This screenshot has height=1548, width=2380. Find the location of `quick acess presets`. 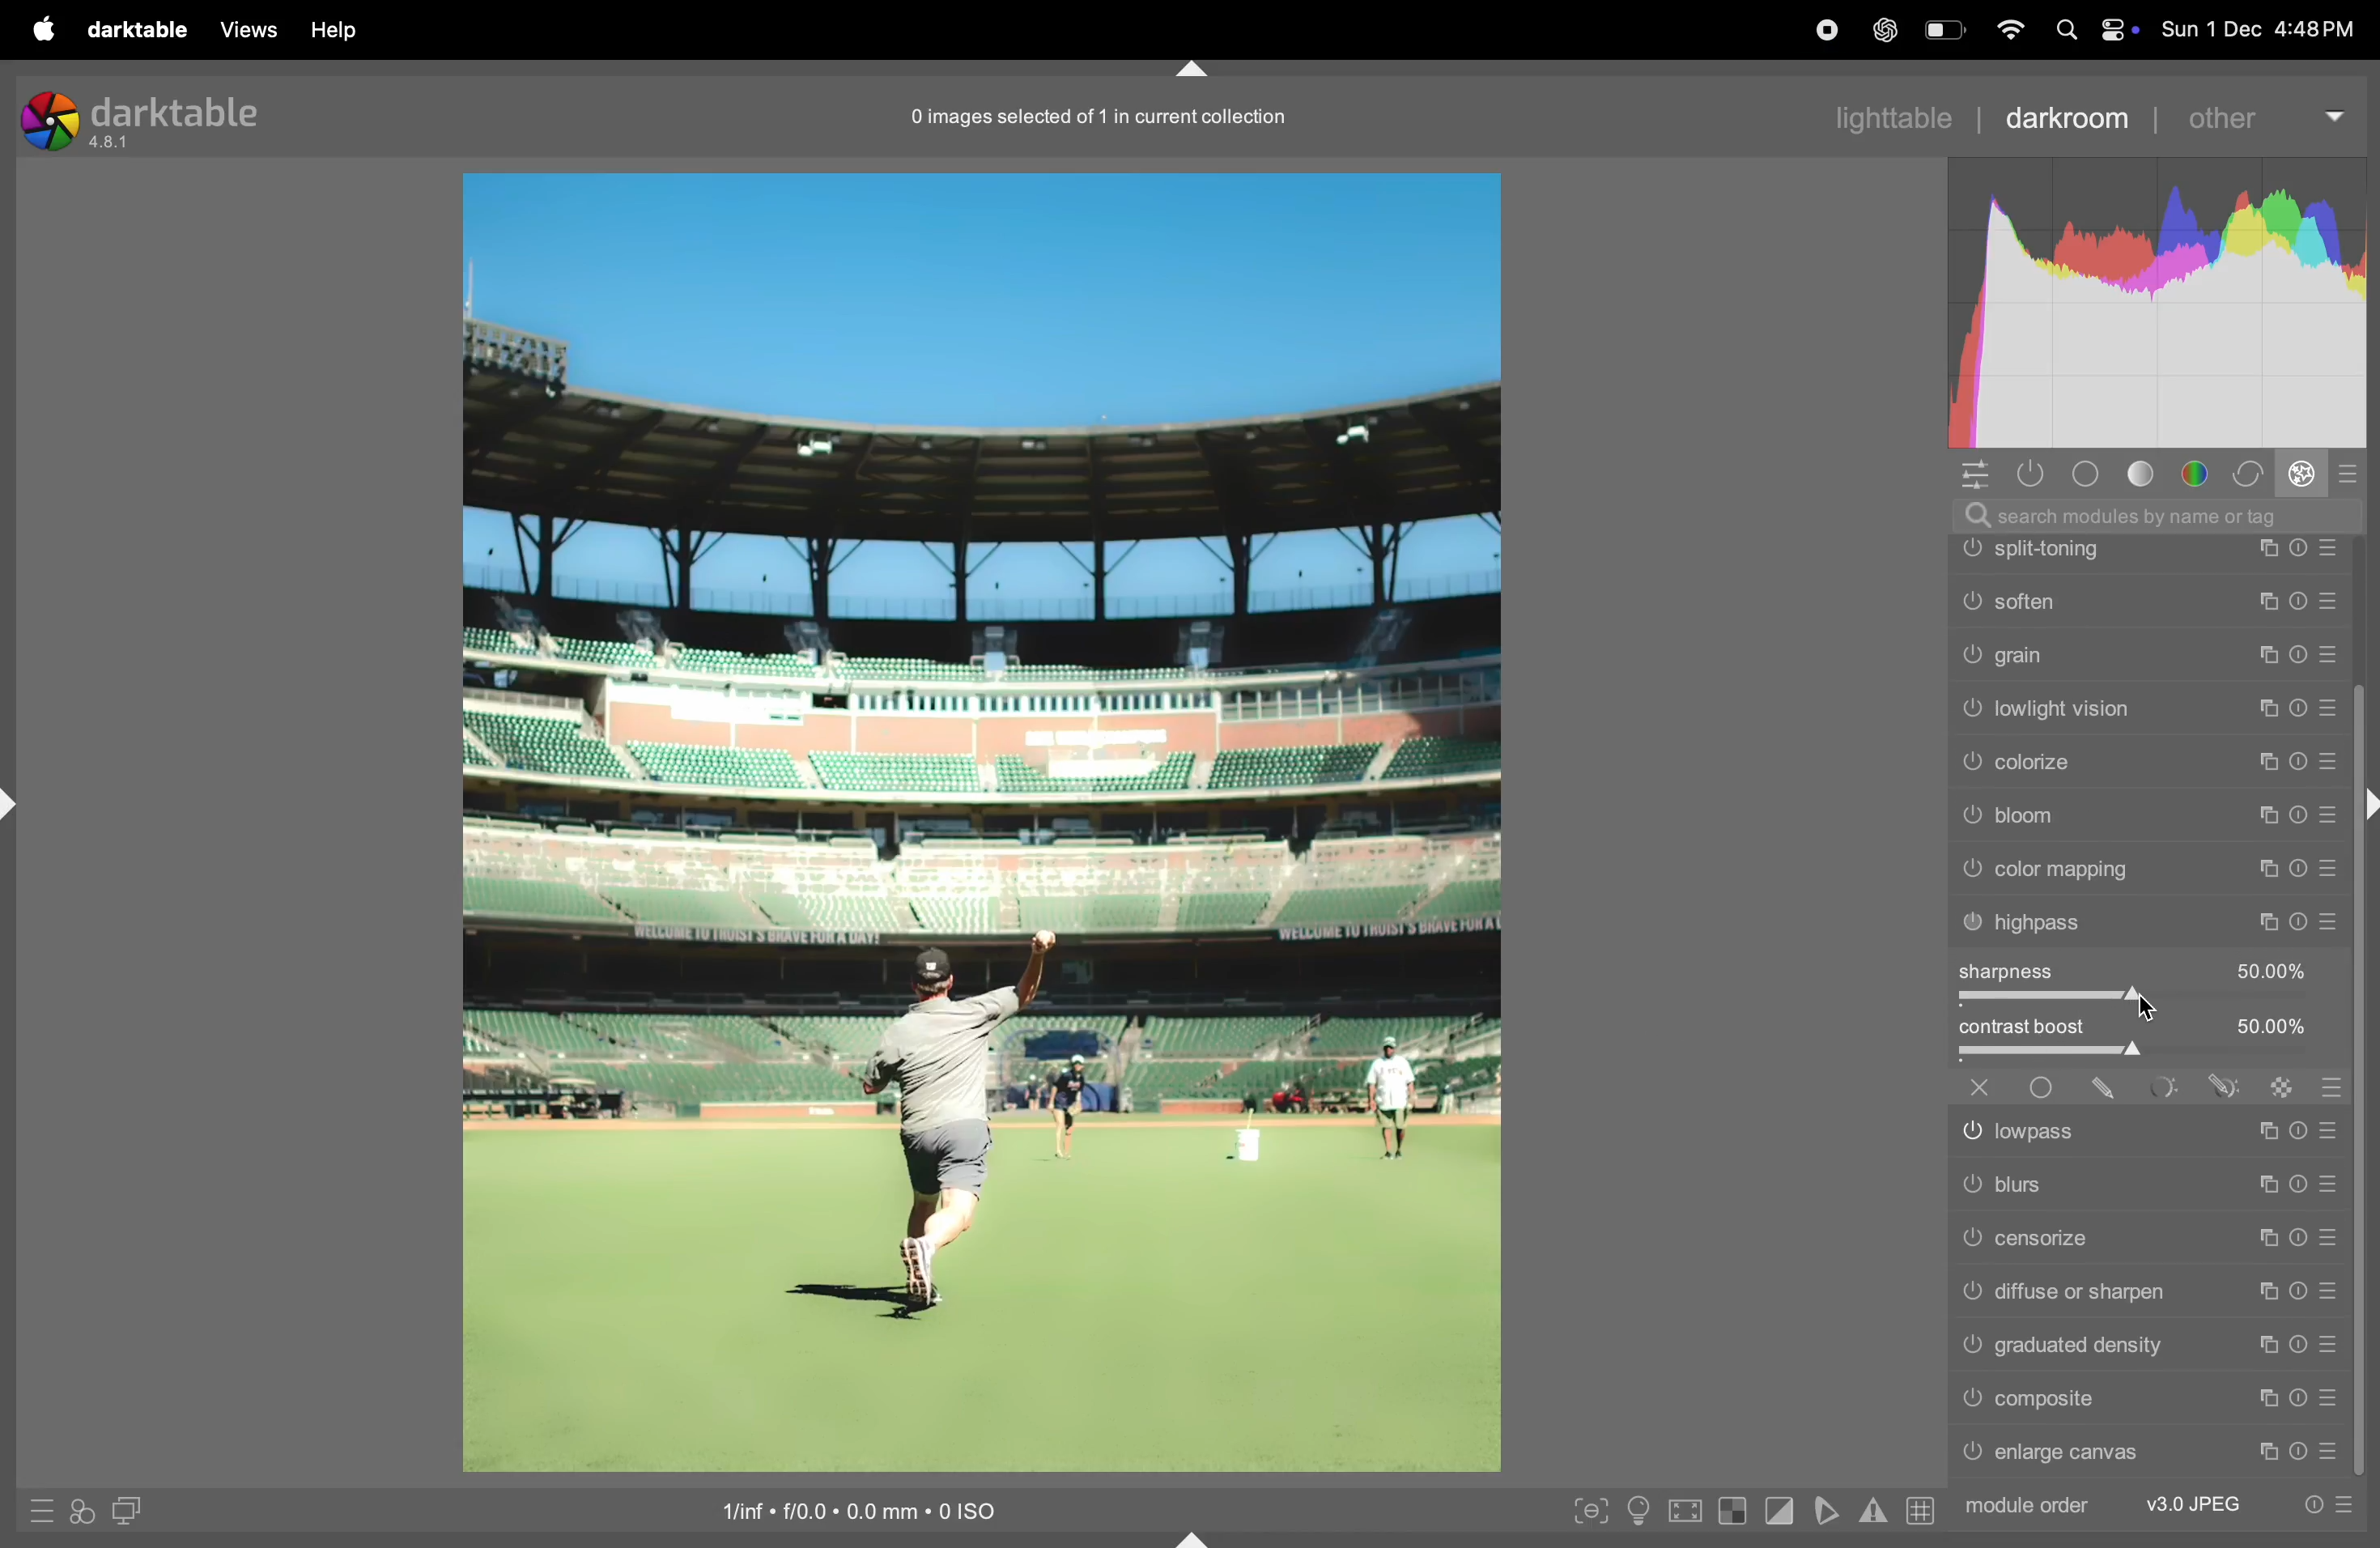

quick acess presets is located at coordinates (34, 1512).